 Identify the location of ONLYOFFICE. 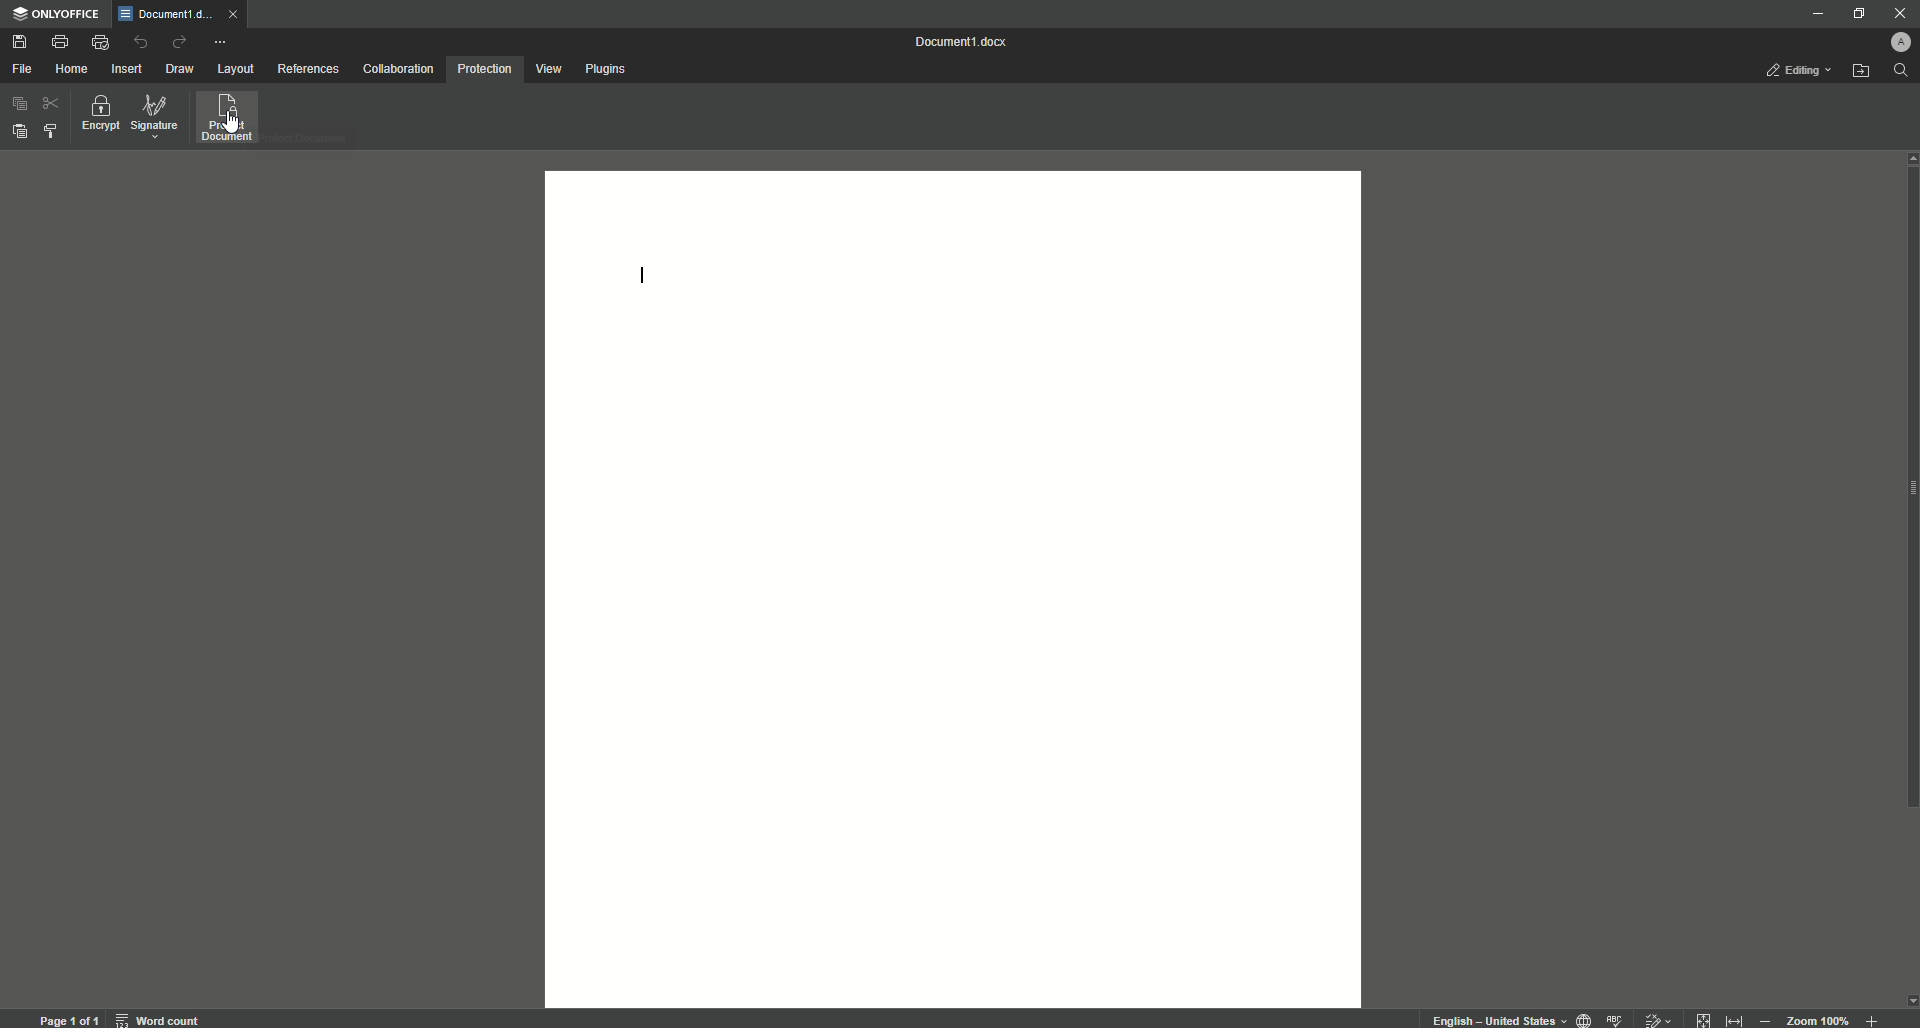
(58, 16).